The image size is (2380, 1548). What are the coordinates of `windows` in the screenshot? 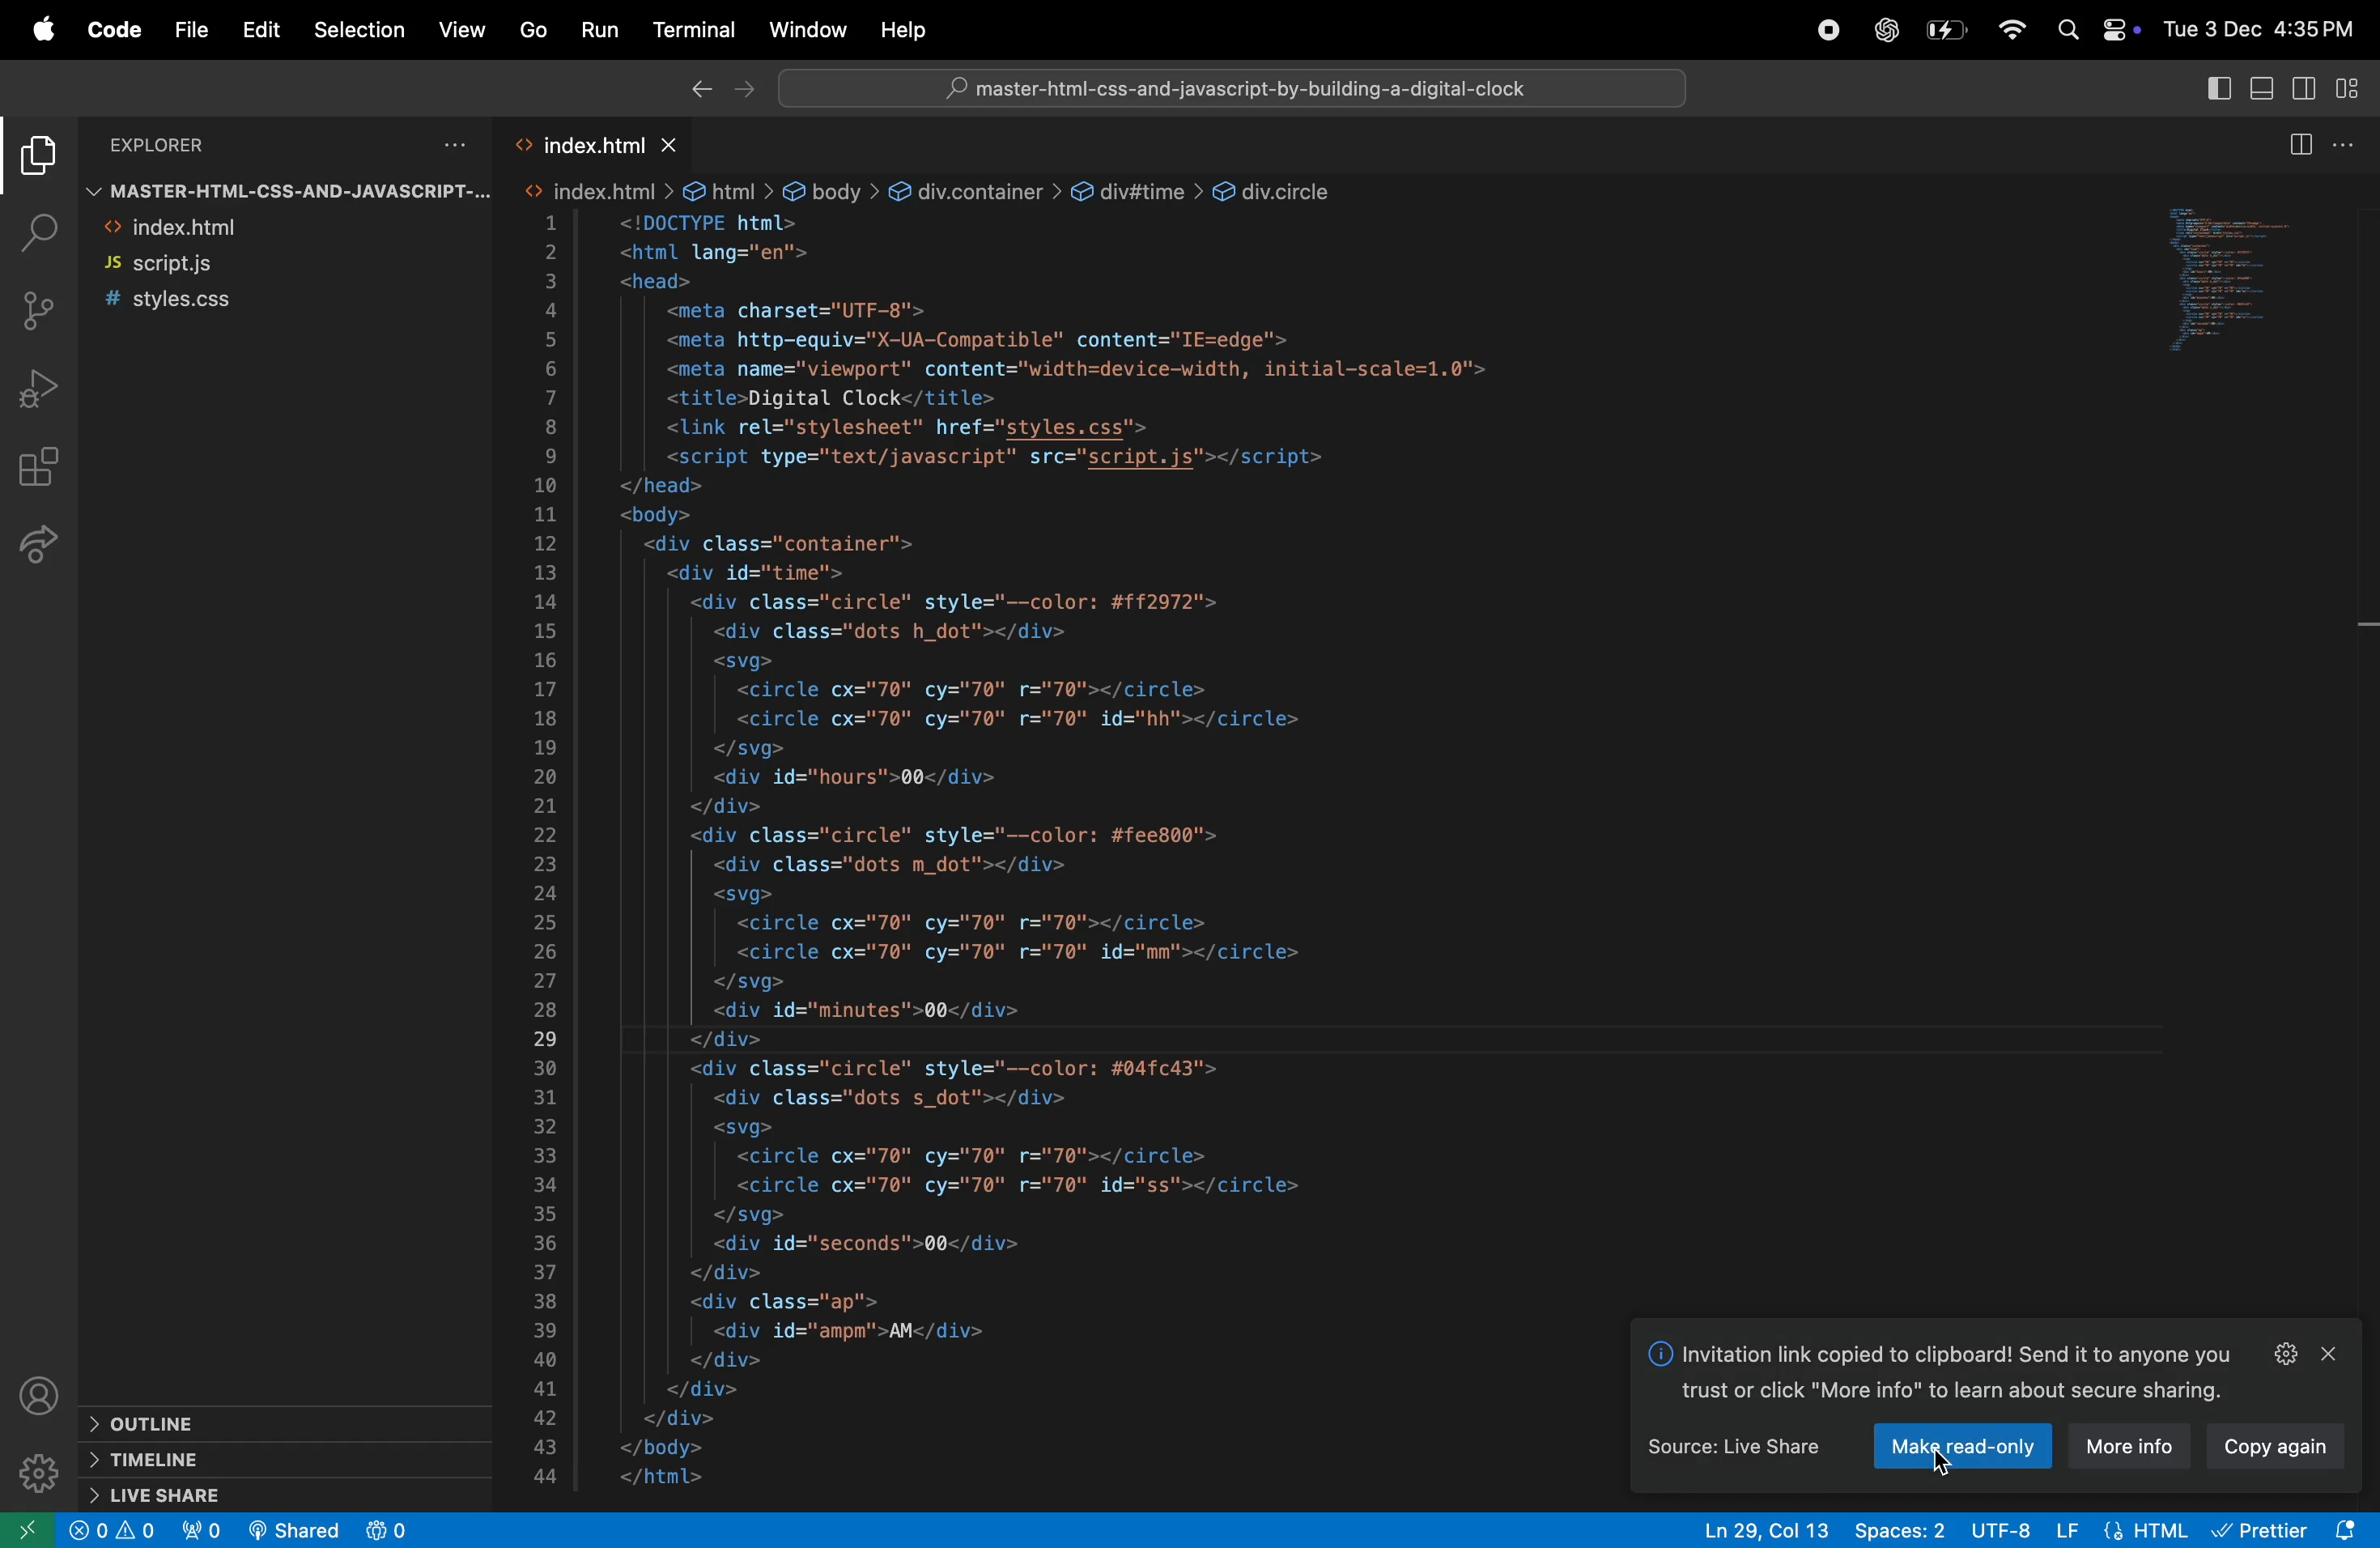 It's located at (810, 29).